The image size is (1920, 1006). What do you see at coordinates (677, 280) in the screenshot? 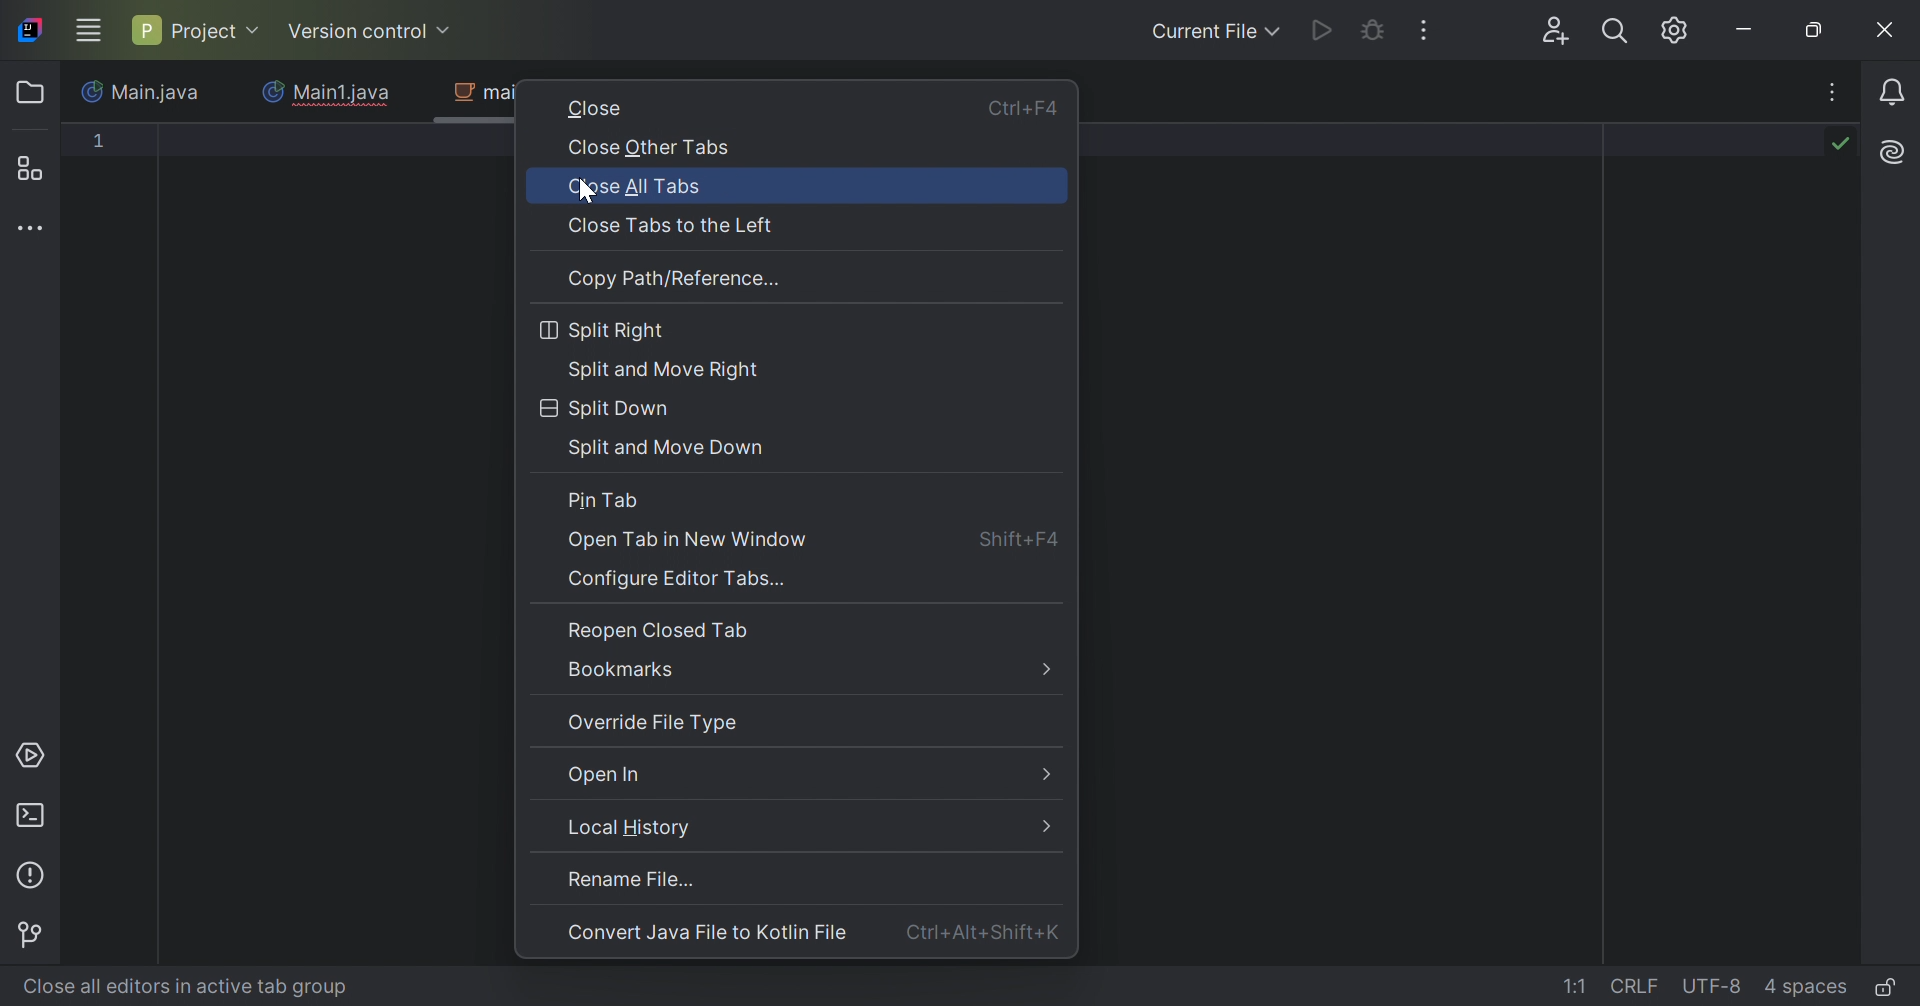
I see `Copy Path/Reference...` at bounding box center [677, 280].